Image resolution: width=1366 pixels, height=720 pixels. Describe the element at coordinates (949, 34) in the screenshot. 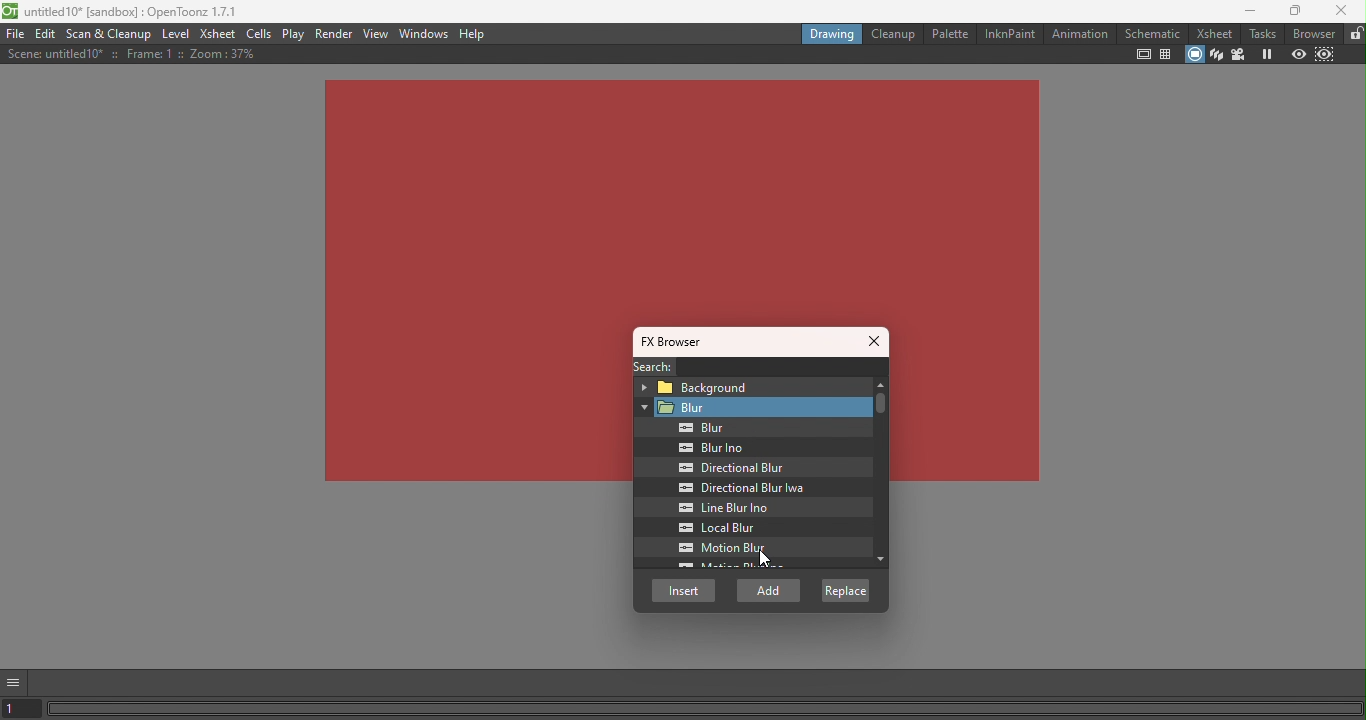

I see `Palette` at that location.